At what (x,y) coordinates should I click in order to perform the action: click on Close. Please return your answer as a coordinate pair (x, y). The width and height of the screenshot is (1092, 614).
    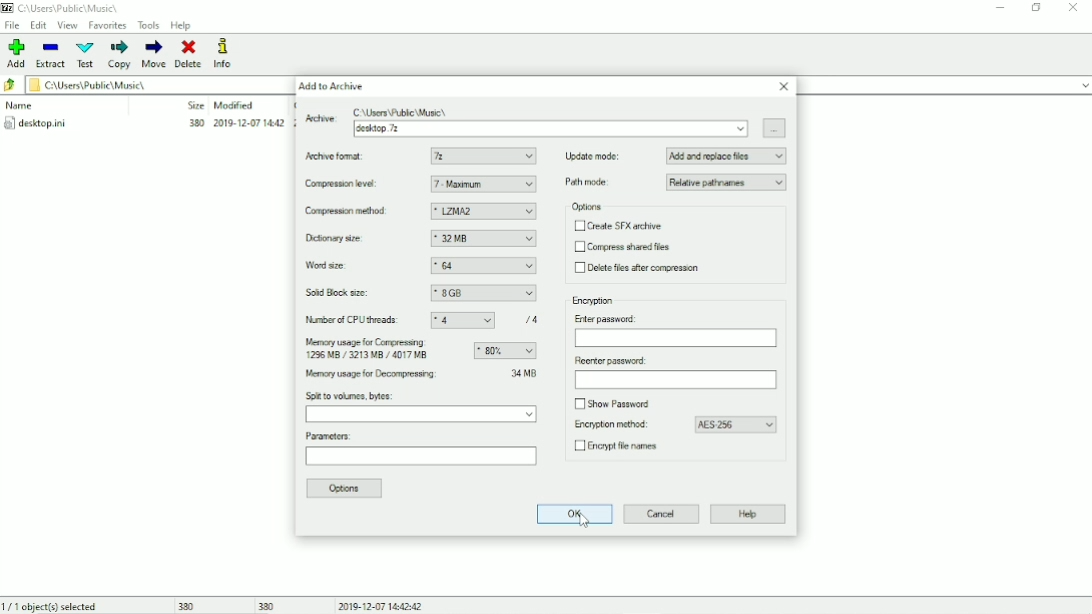
    Looking at the image, I should click on (1075, 9).